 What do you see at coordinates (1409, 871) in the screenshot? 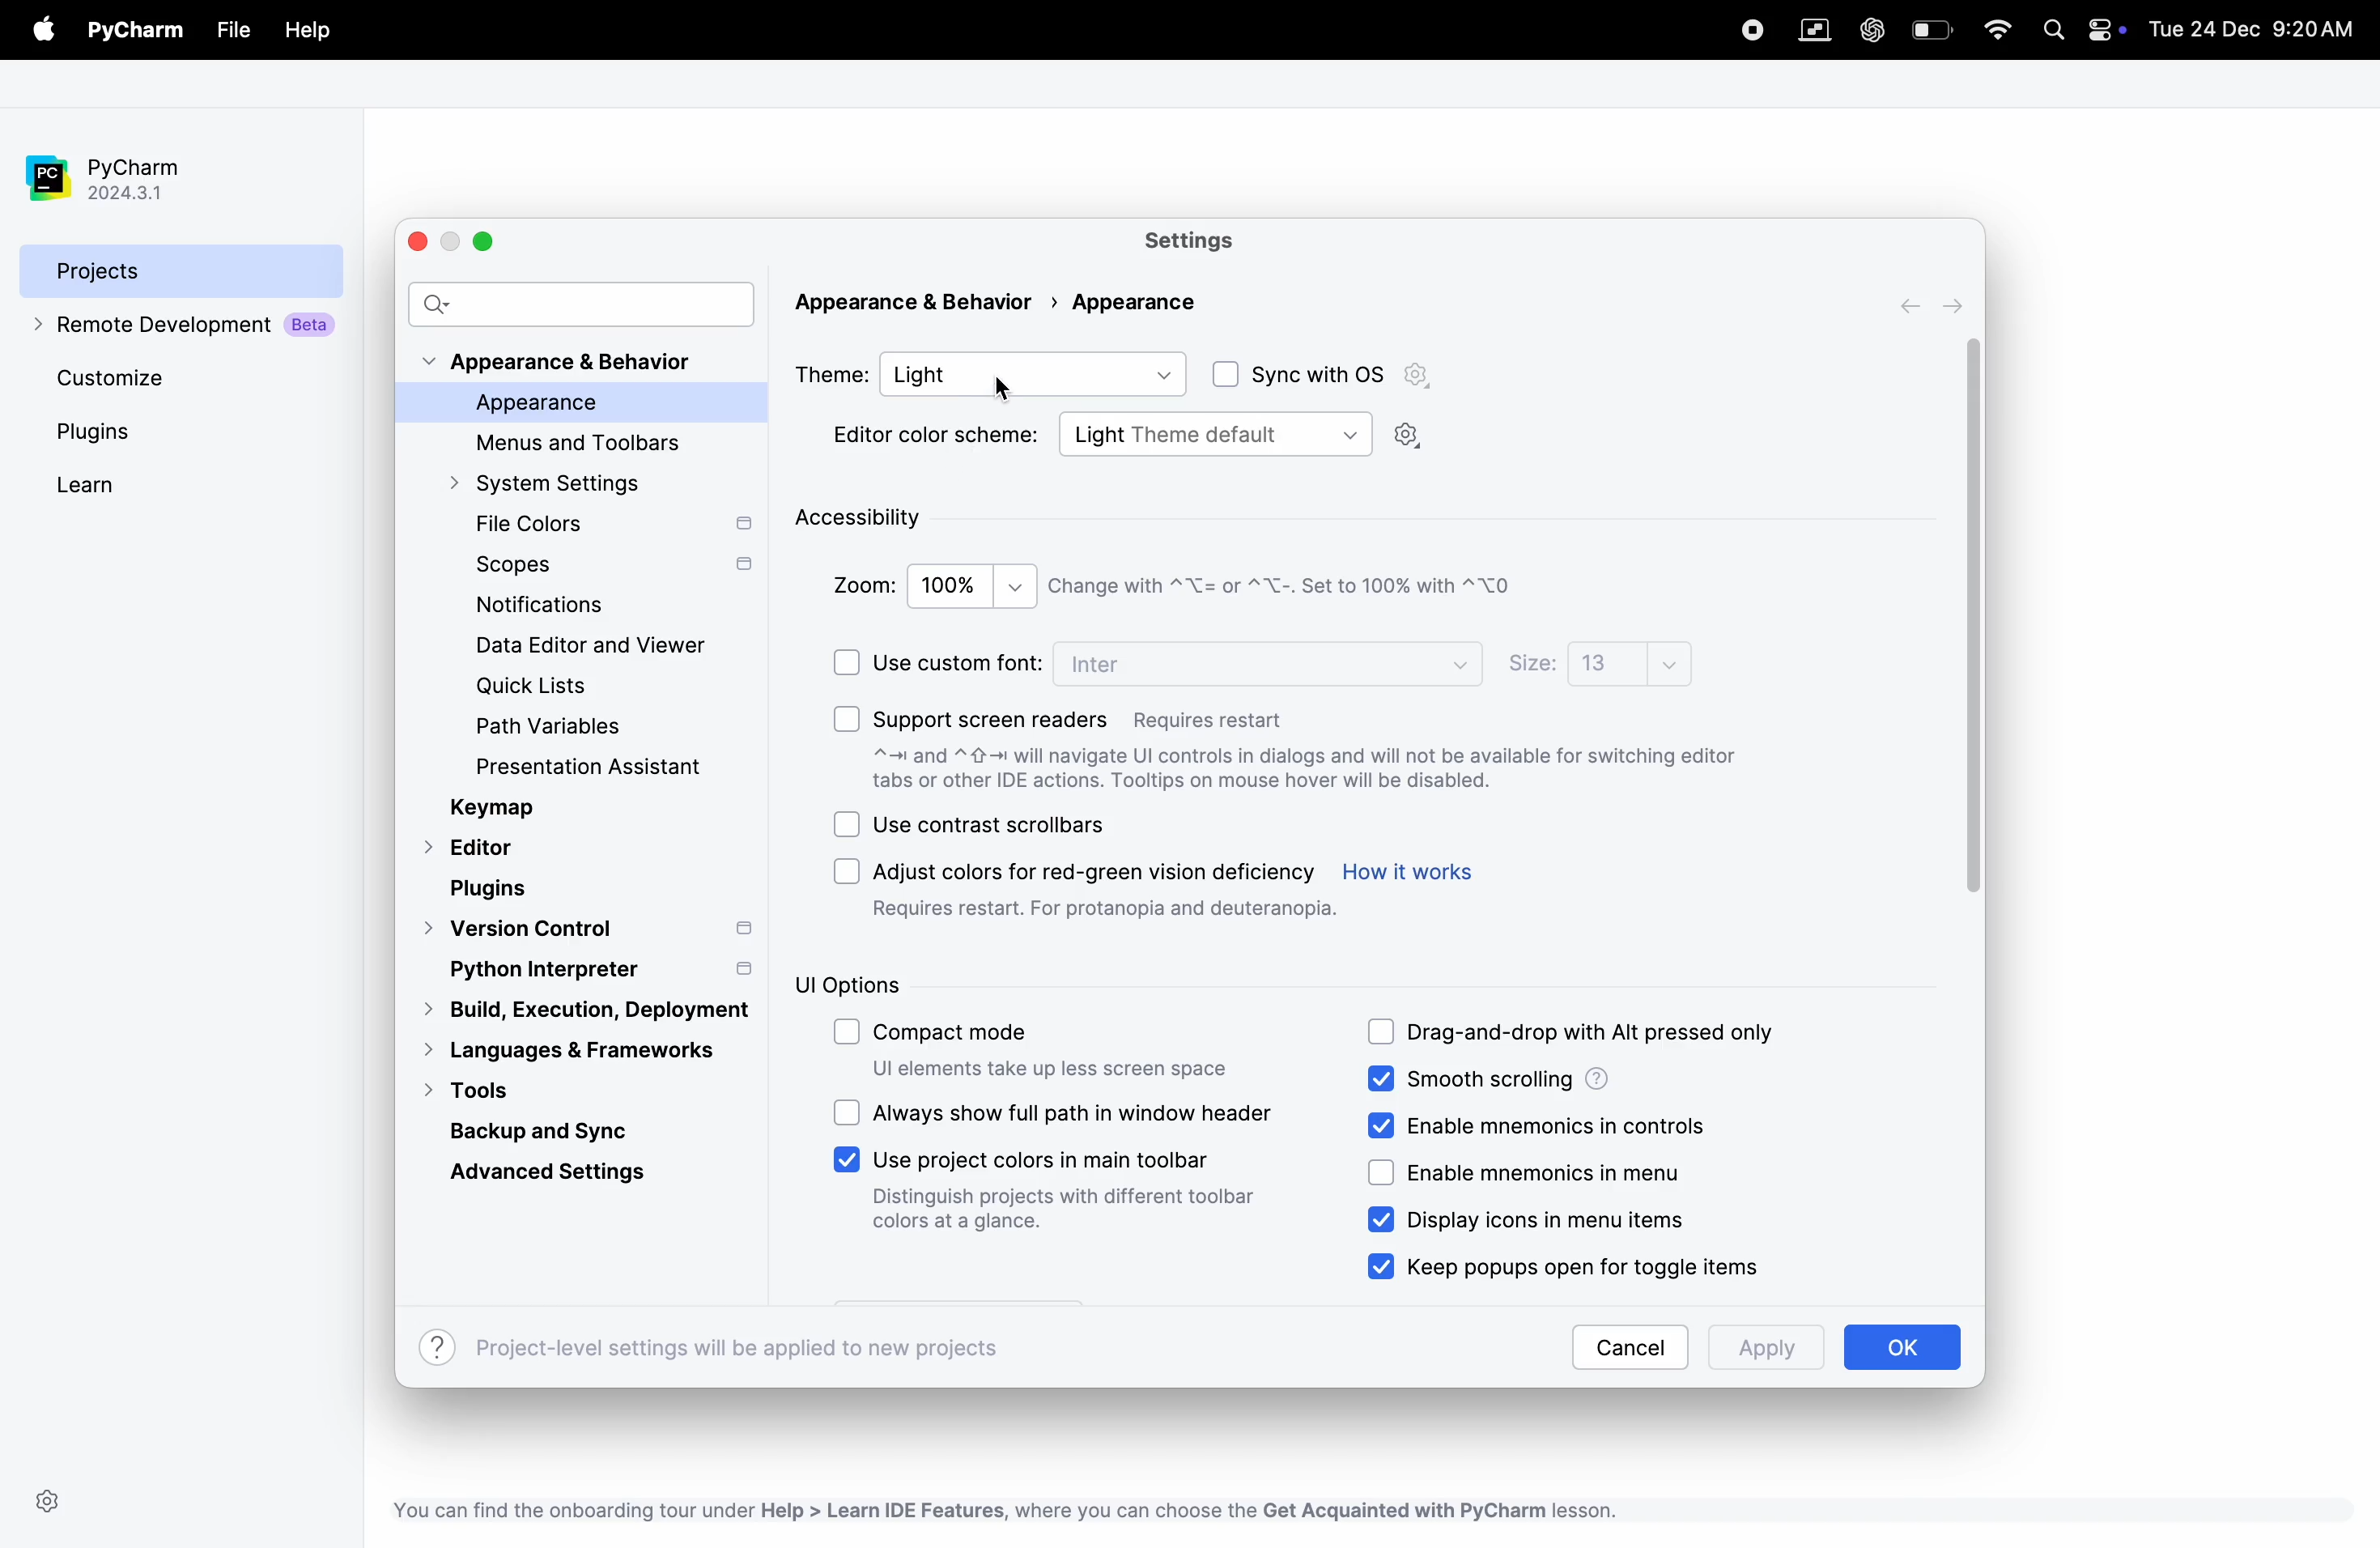
I see `how it works` at bounding box center [1409, 871].